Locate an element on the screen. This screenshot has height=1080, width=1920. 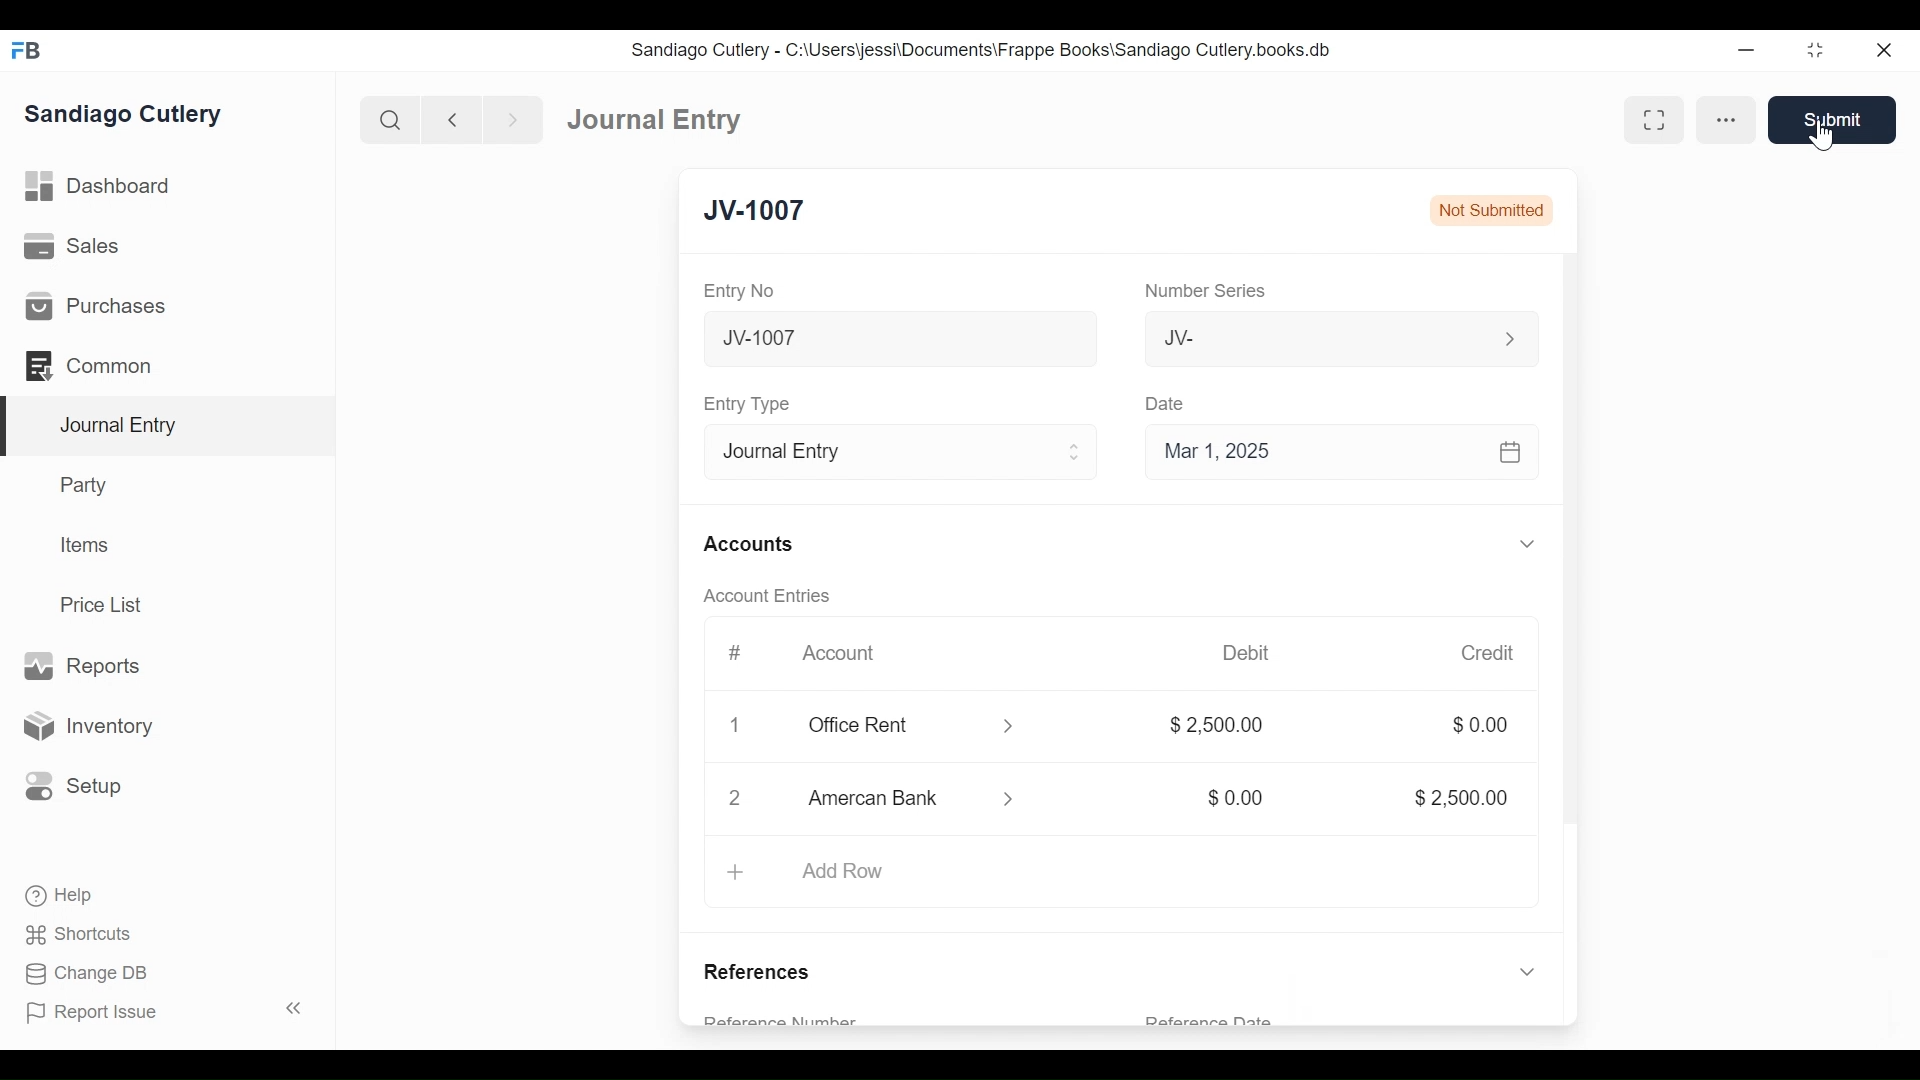
Submit is located at coordinates (1830, 119).